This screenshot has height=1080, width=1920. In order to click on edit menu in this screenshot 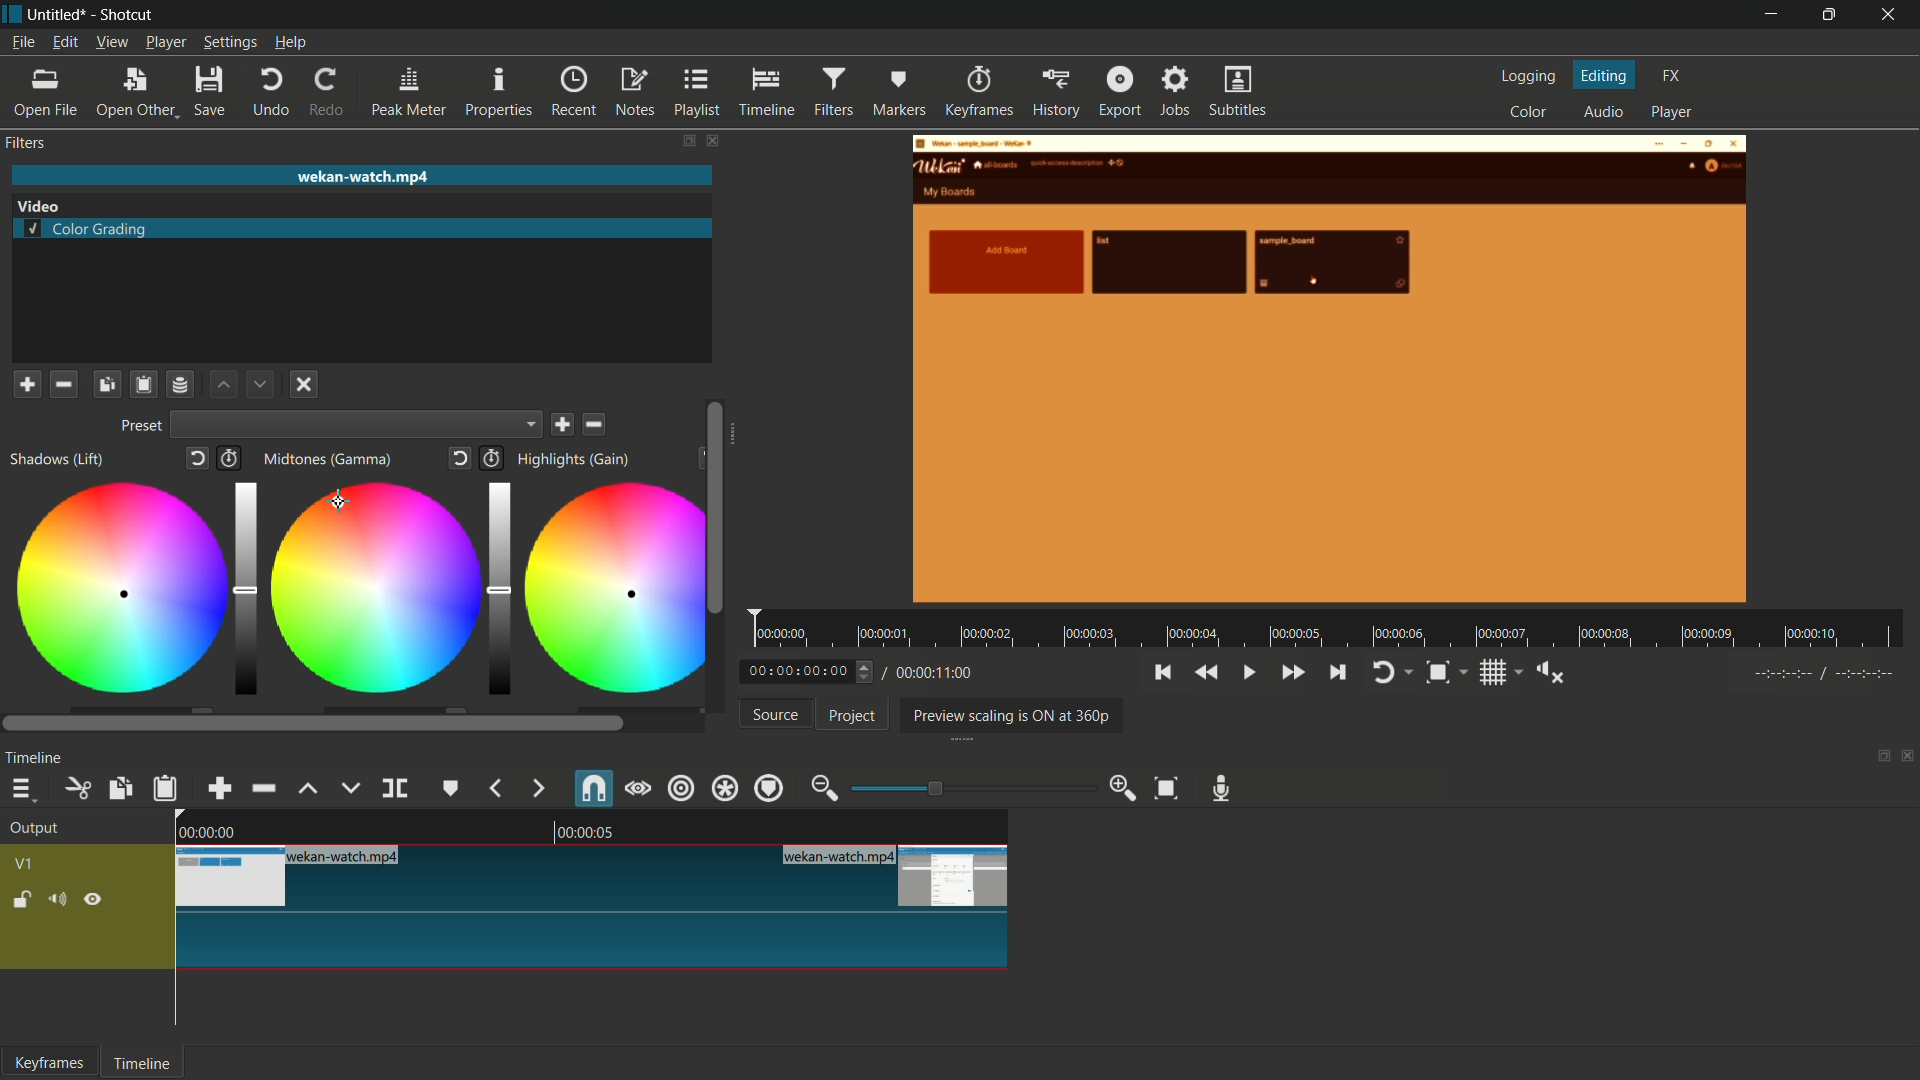, I will do `click(64, 42)`.